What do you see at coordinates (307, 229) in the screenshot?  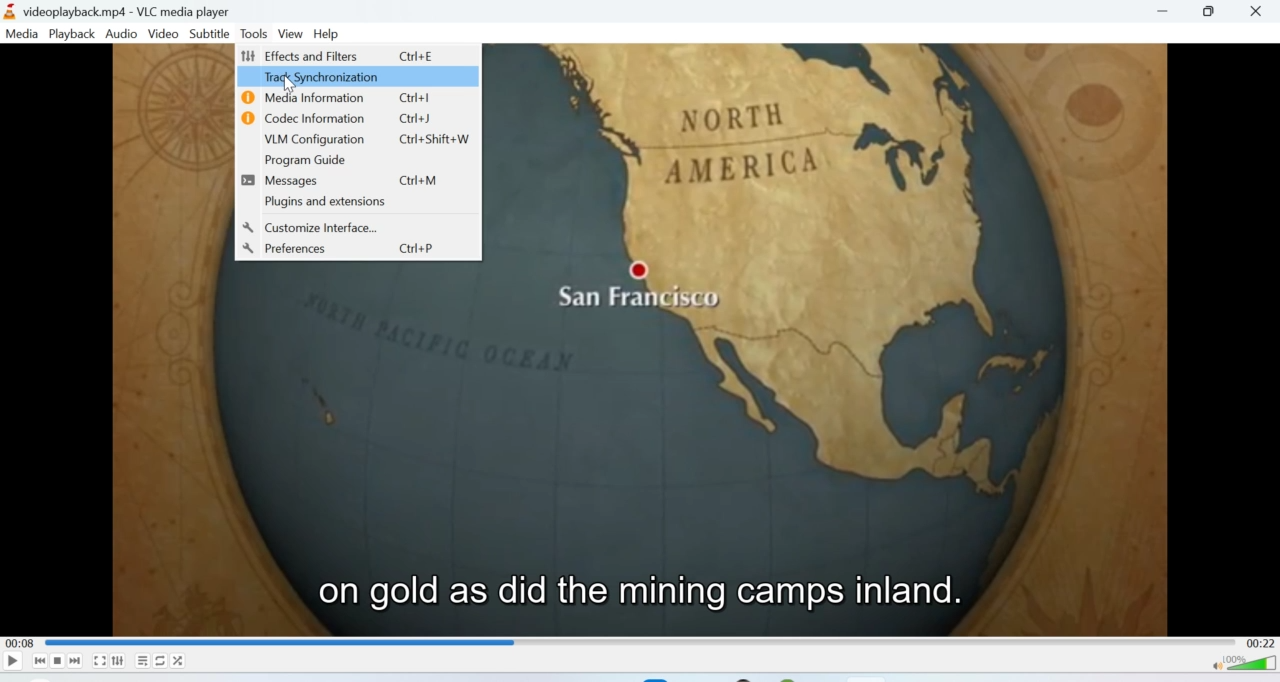 I see `Customize Interface` at bounding box center [307, 229].